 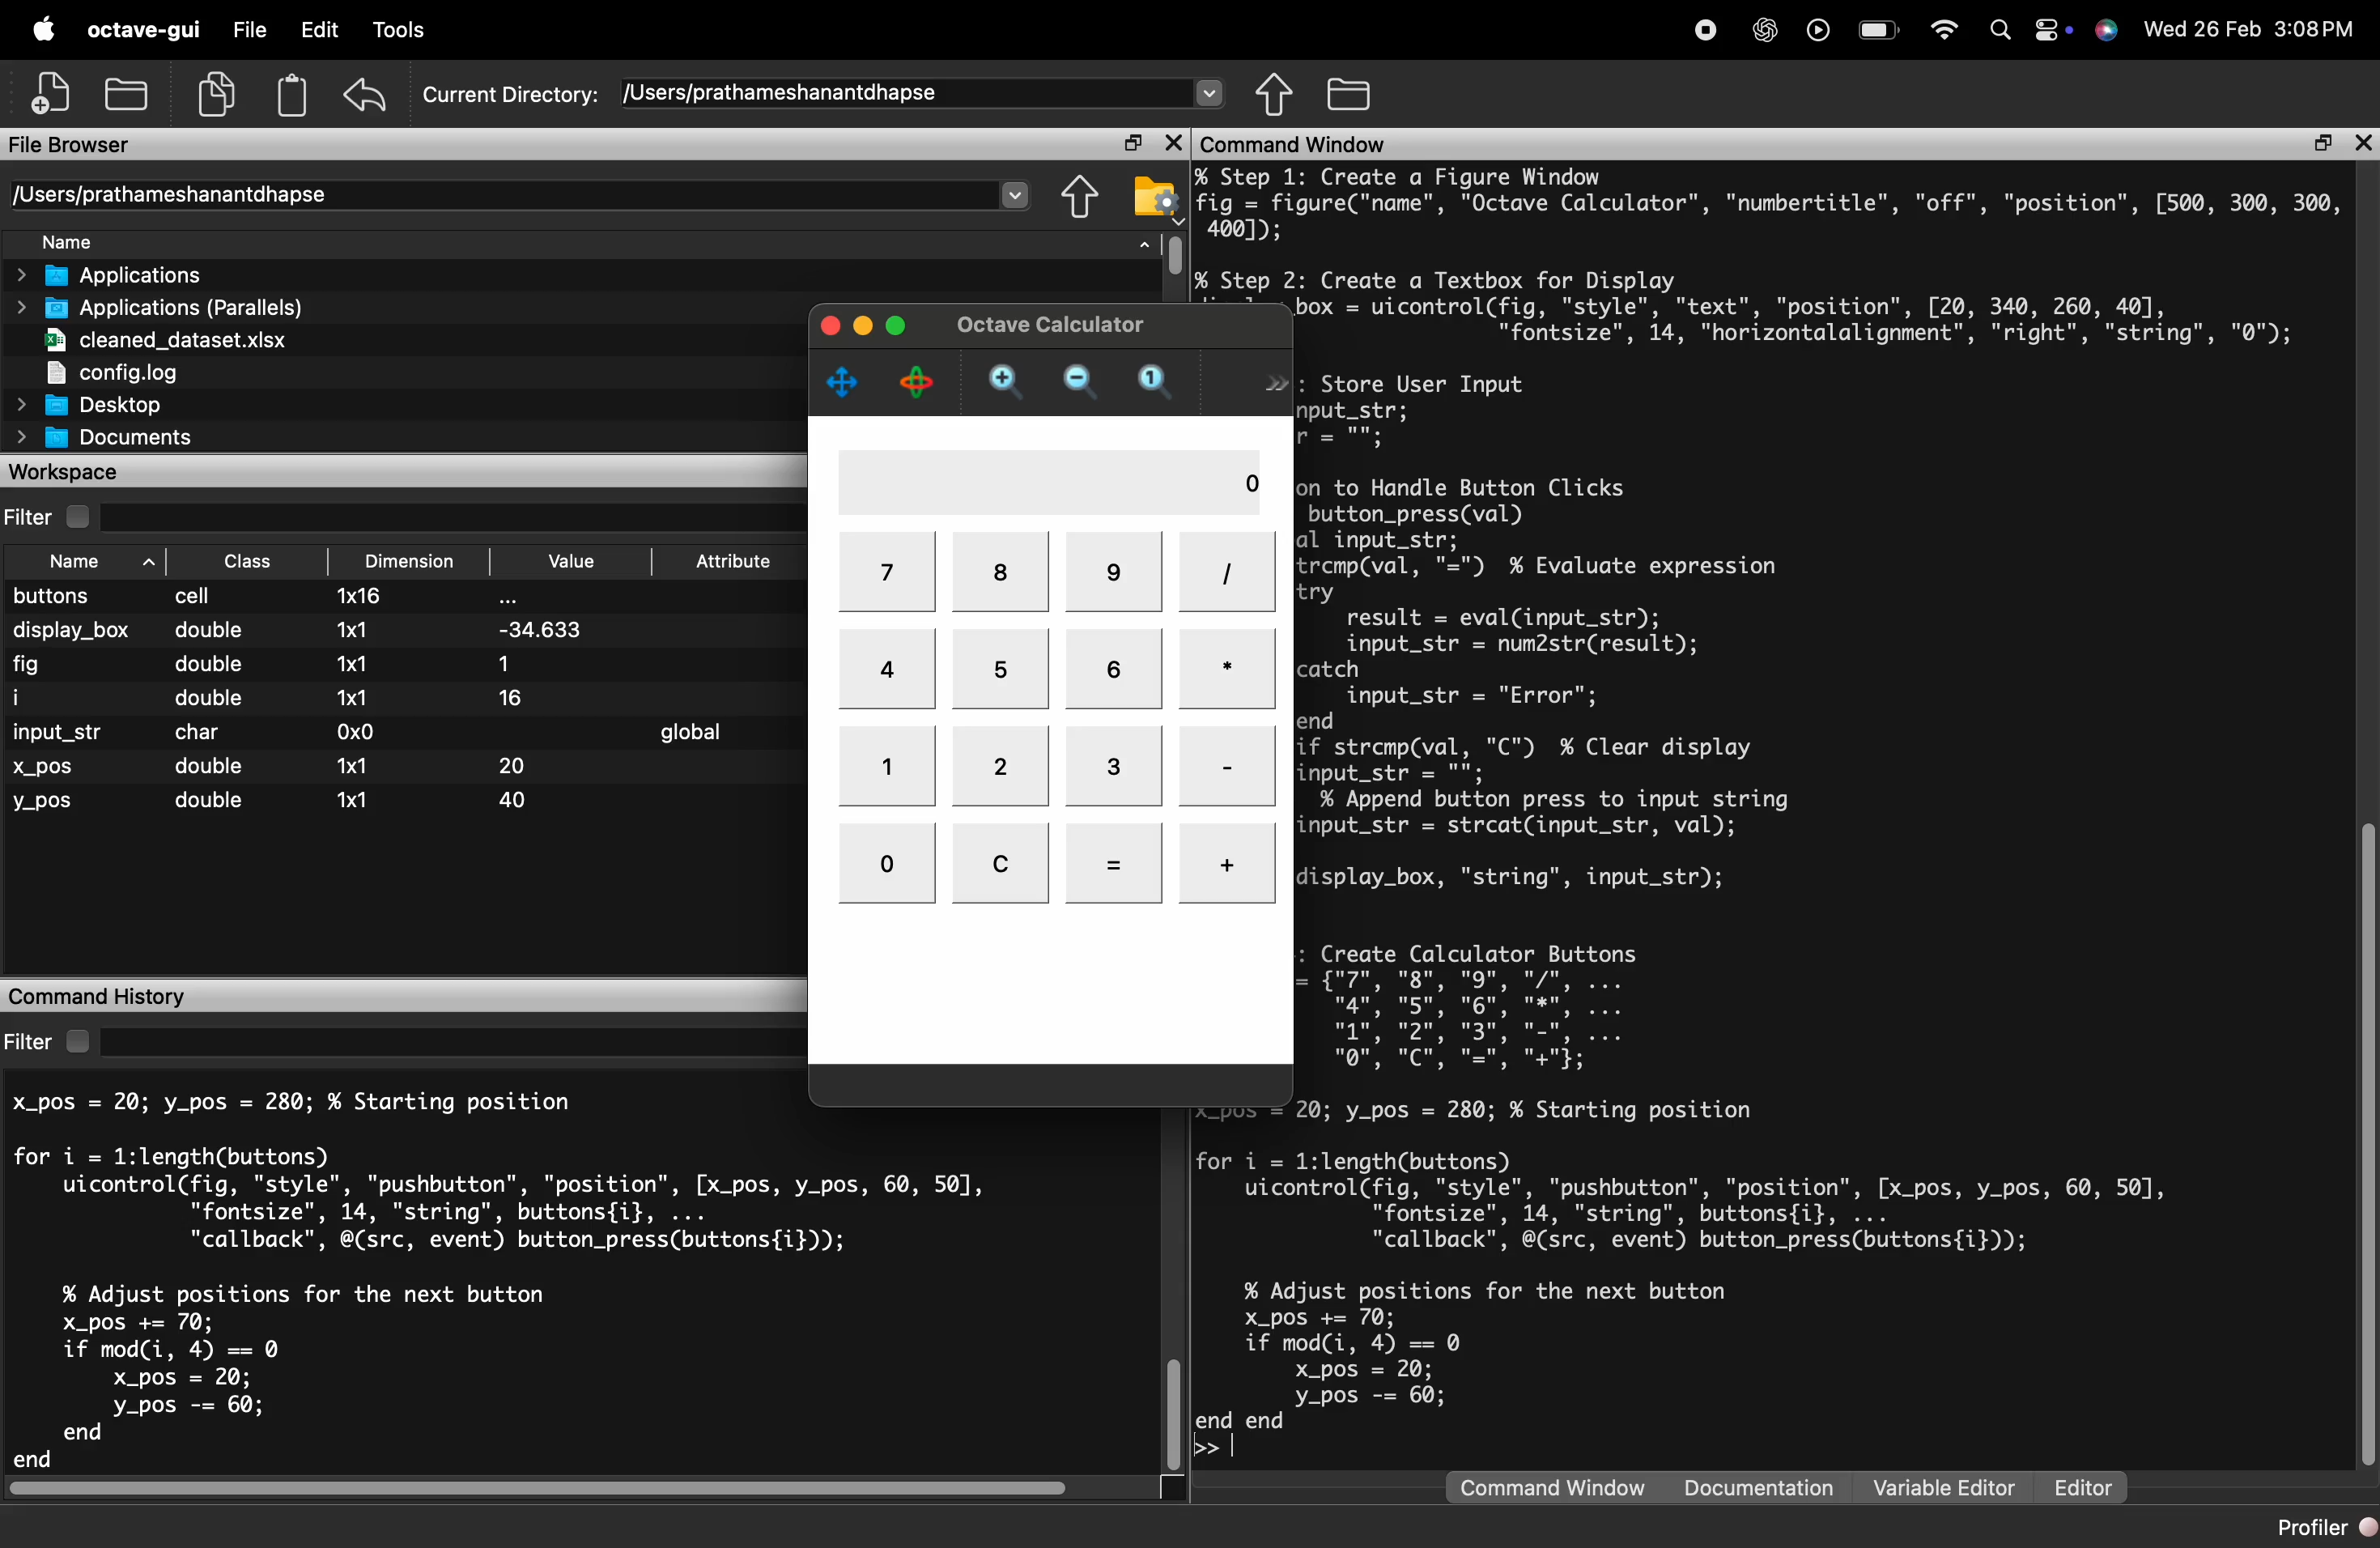 What do you see at coordinates (502, 663) in the screenshot?
I see `1` at bounding box center [502, 663].